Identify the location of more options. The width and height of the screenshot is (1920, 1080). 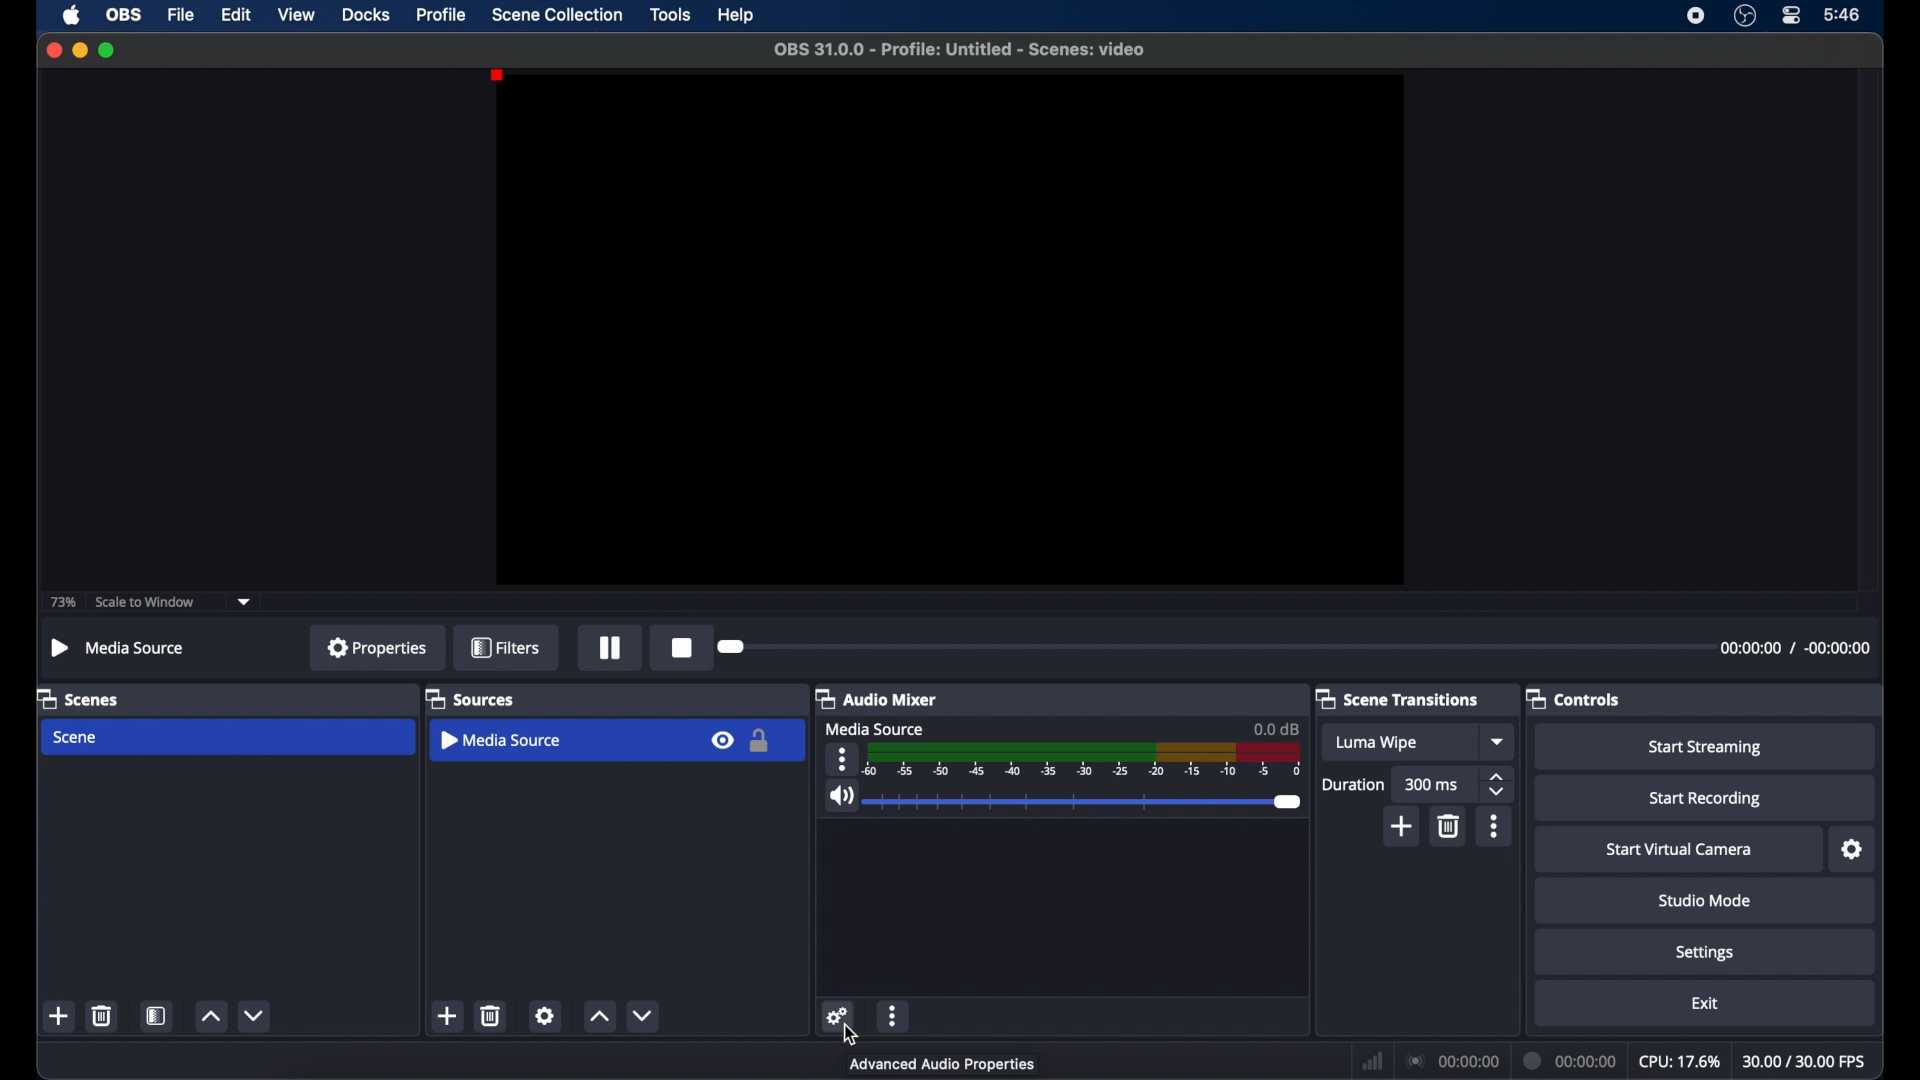
(842, 758).